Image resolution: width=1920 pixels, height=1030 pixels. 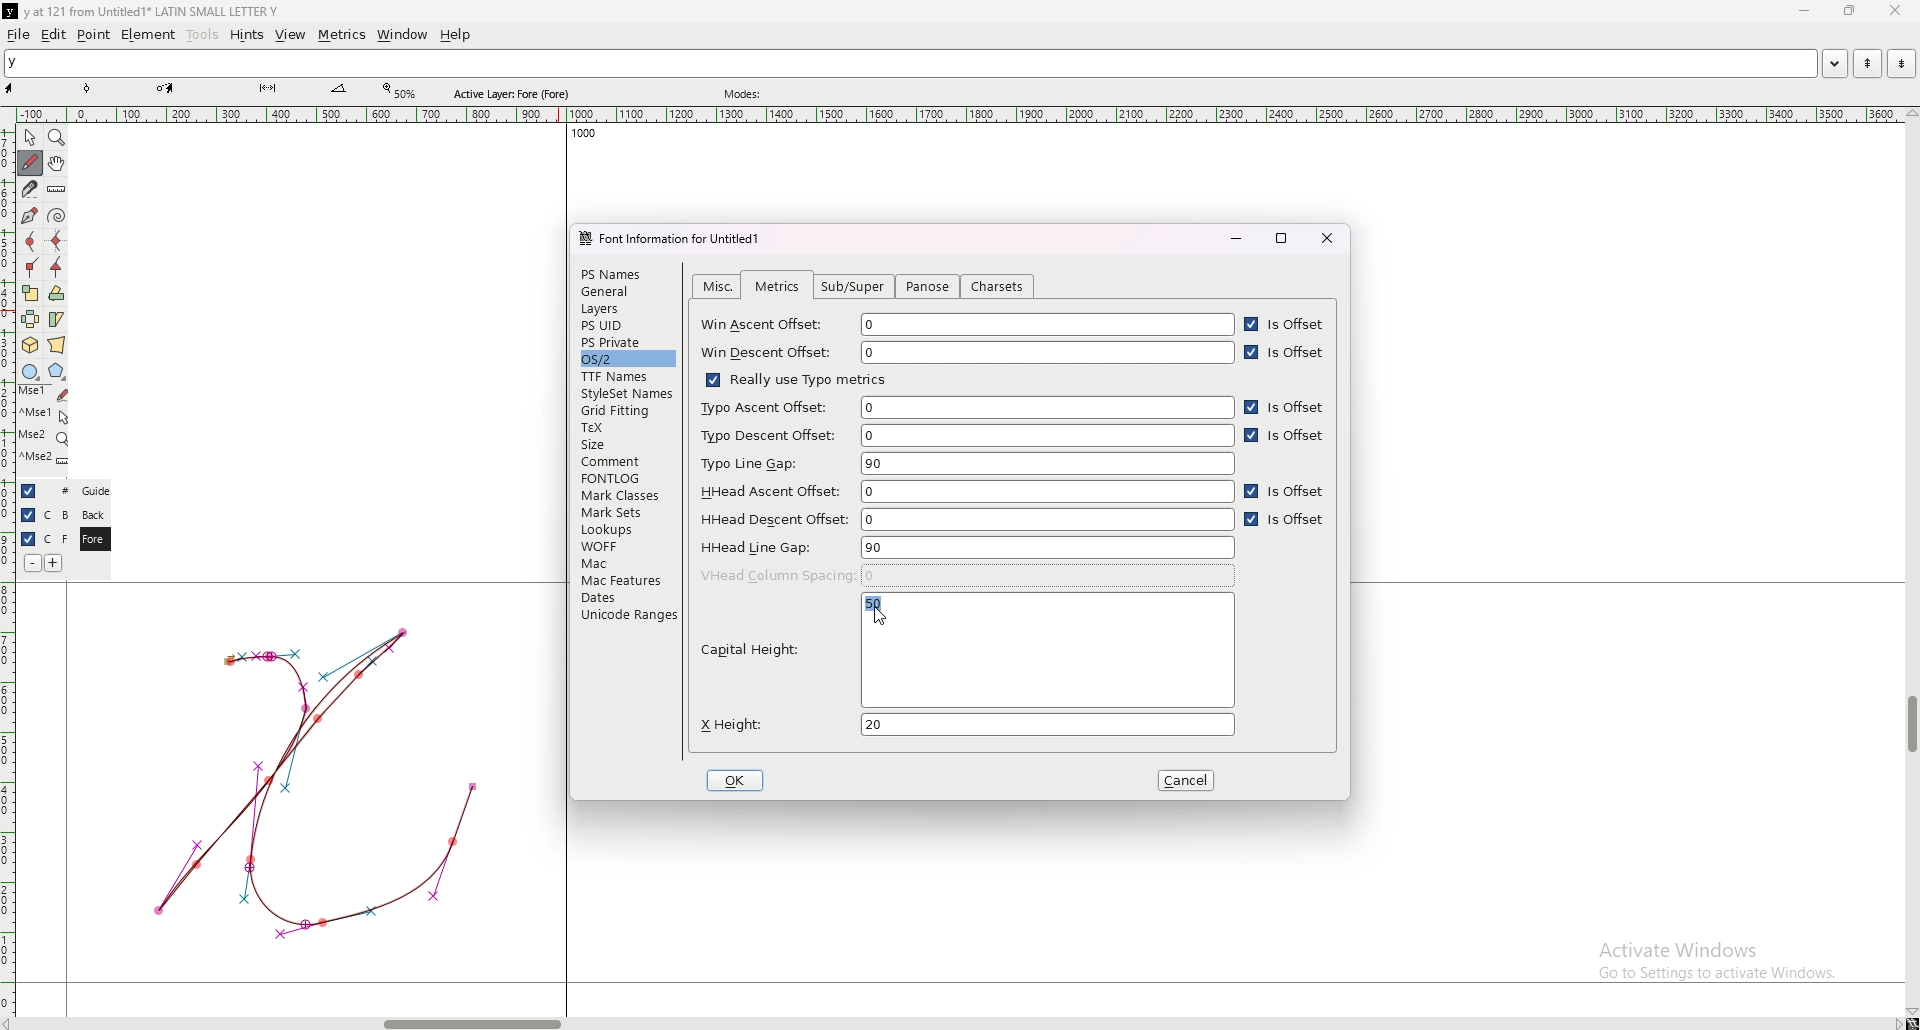 What do you see at coordinates (1896, 1023) in the screenshot?
I see `scroll right` at bounding box center [1896, 1023].